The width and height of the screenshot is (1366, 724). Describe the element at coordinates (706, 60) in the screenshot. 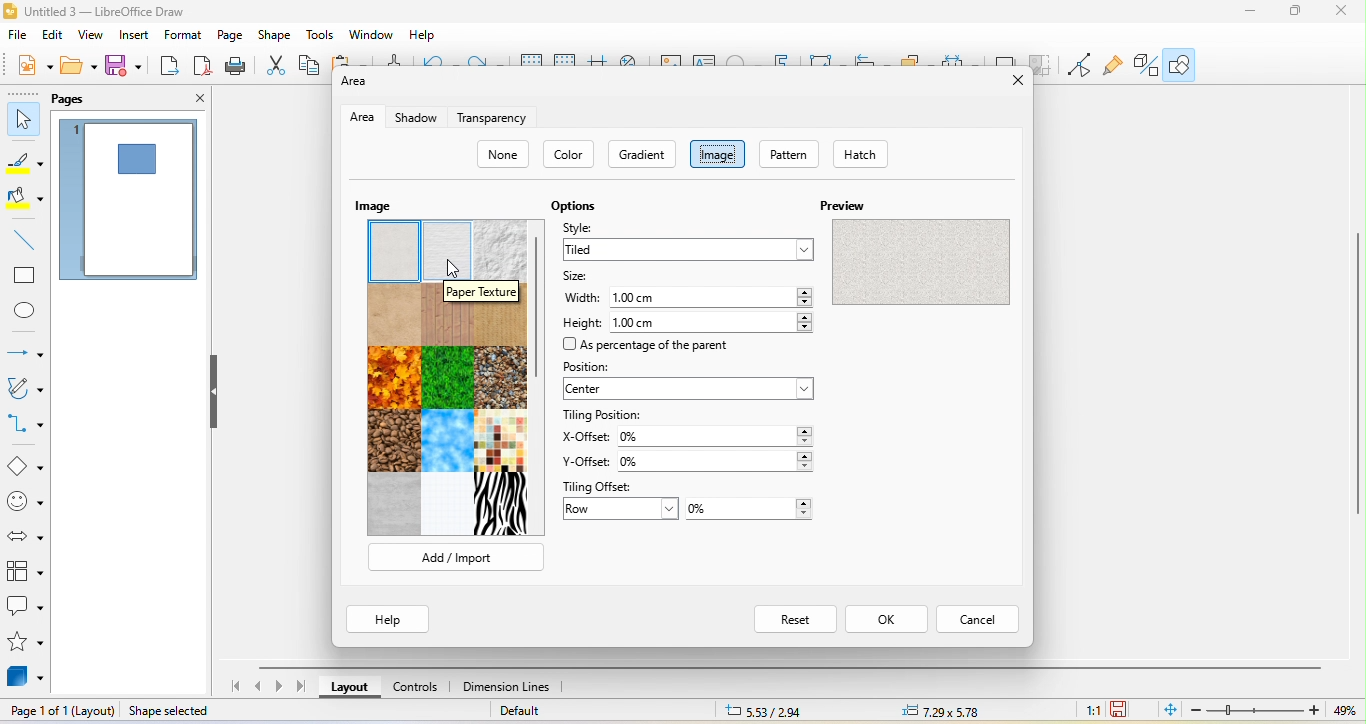

I see `text box` at that location.